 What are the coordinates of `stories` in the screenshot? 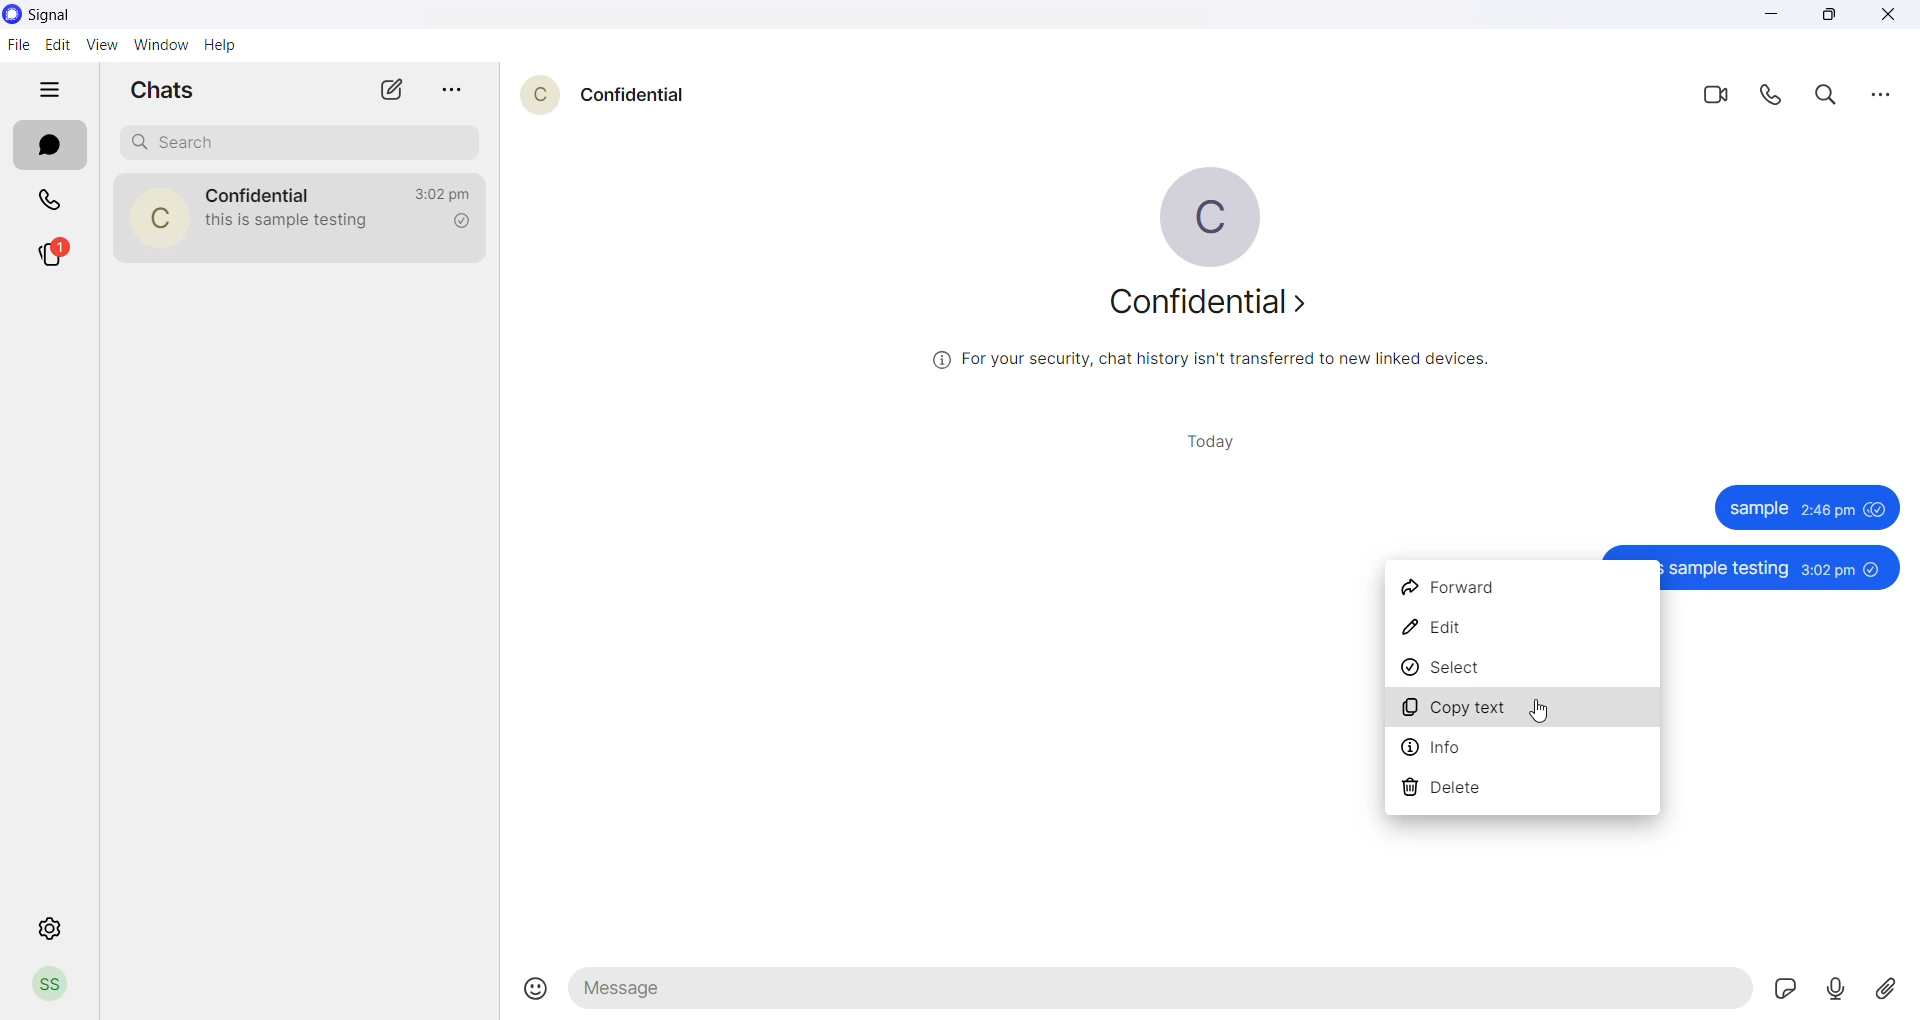 It's located at (58, 255).